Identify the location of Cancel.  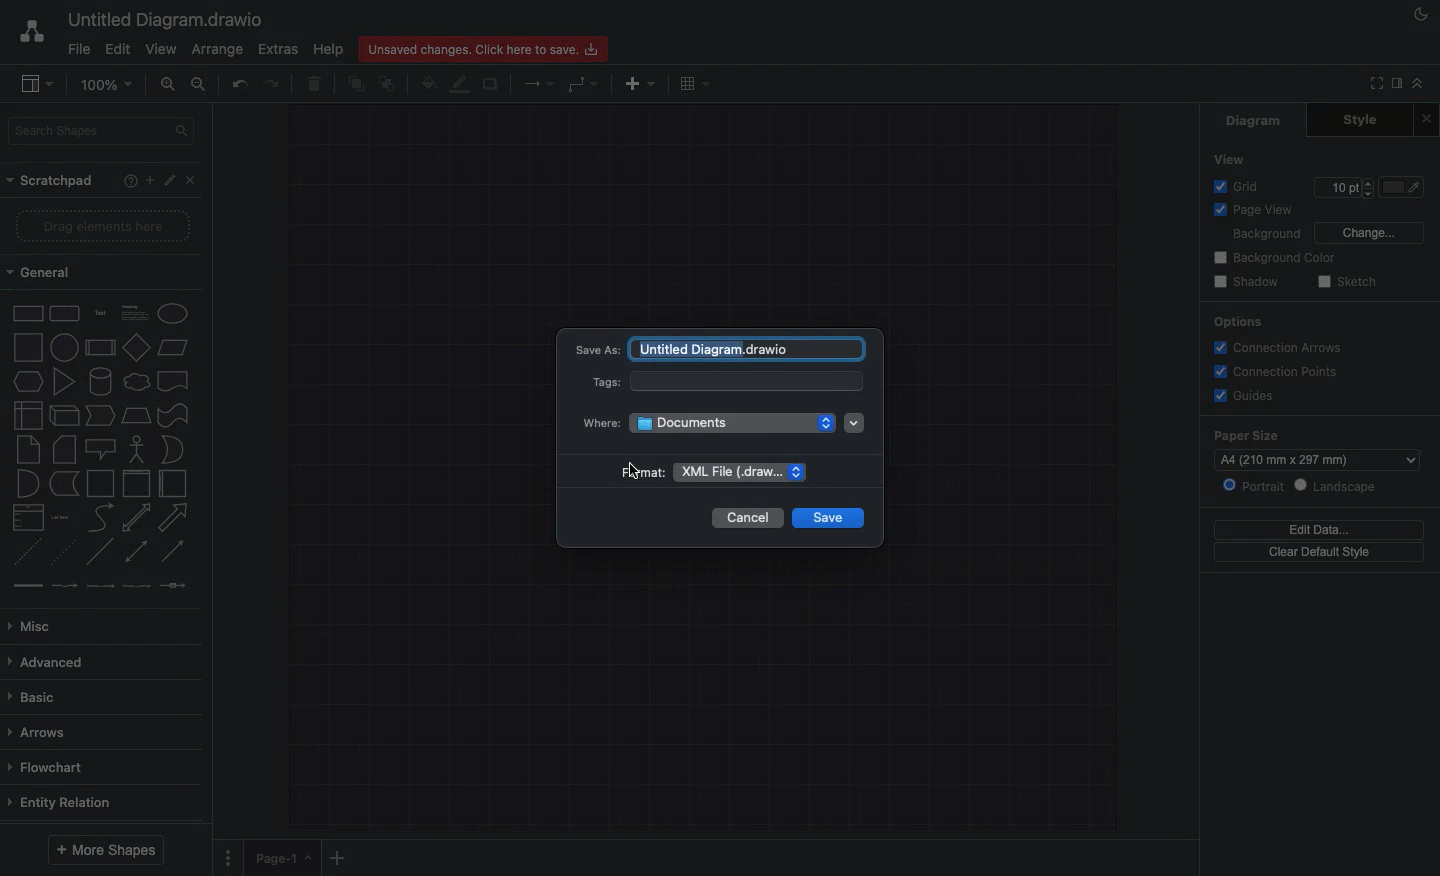
(747, 519).